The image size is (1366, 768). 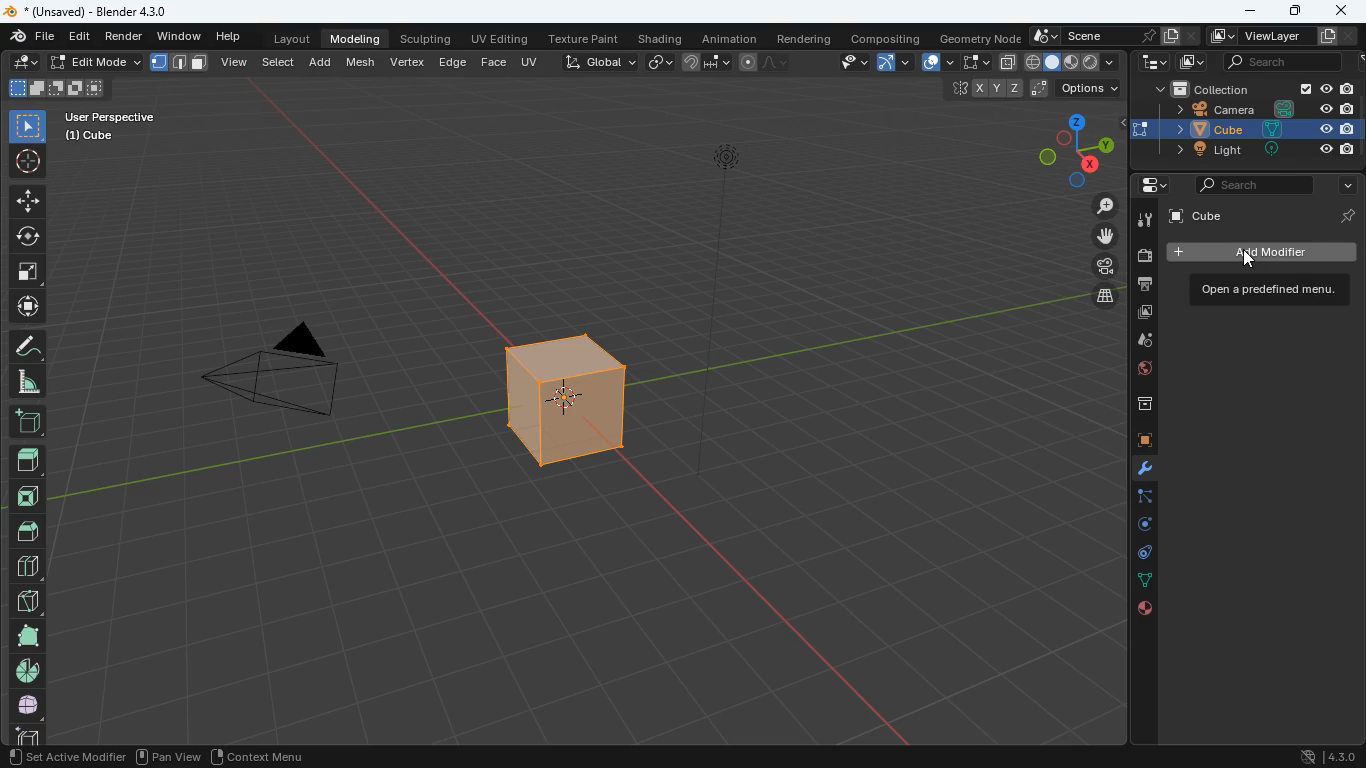 I want to click on join, so click(x=703, y=61).